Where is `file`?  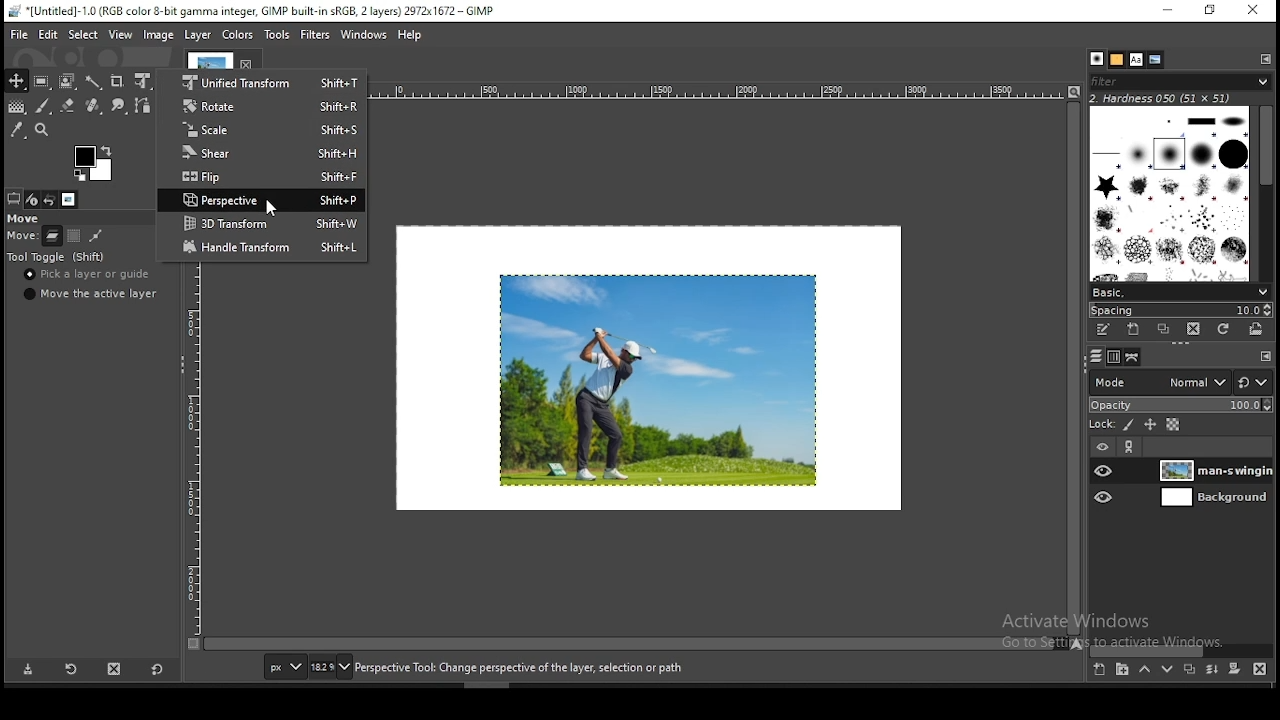 file is located at coordinates (18, 35).